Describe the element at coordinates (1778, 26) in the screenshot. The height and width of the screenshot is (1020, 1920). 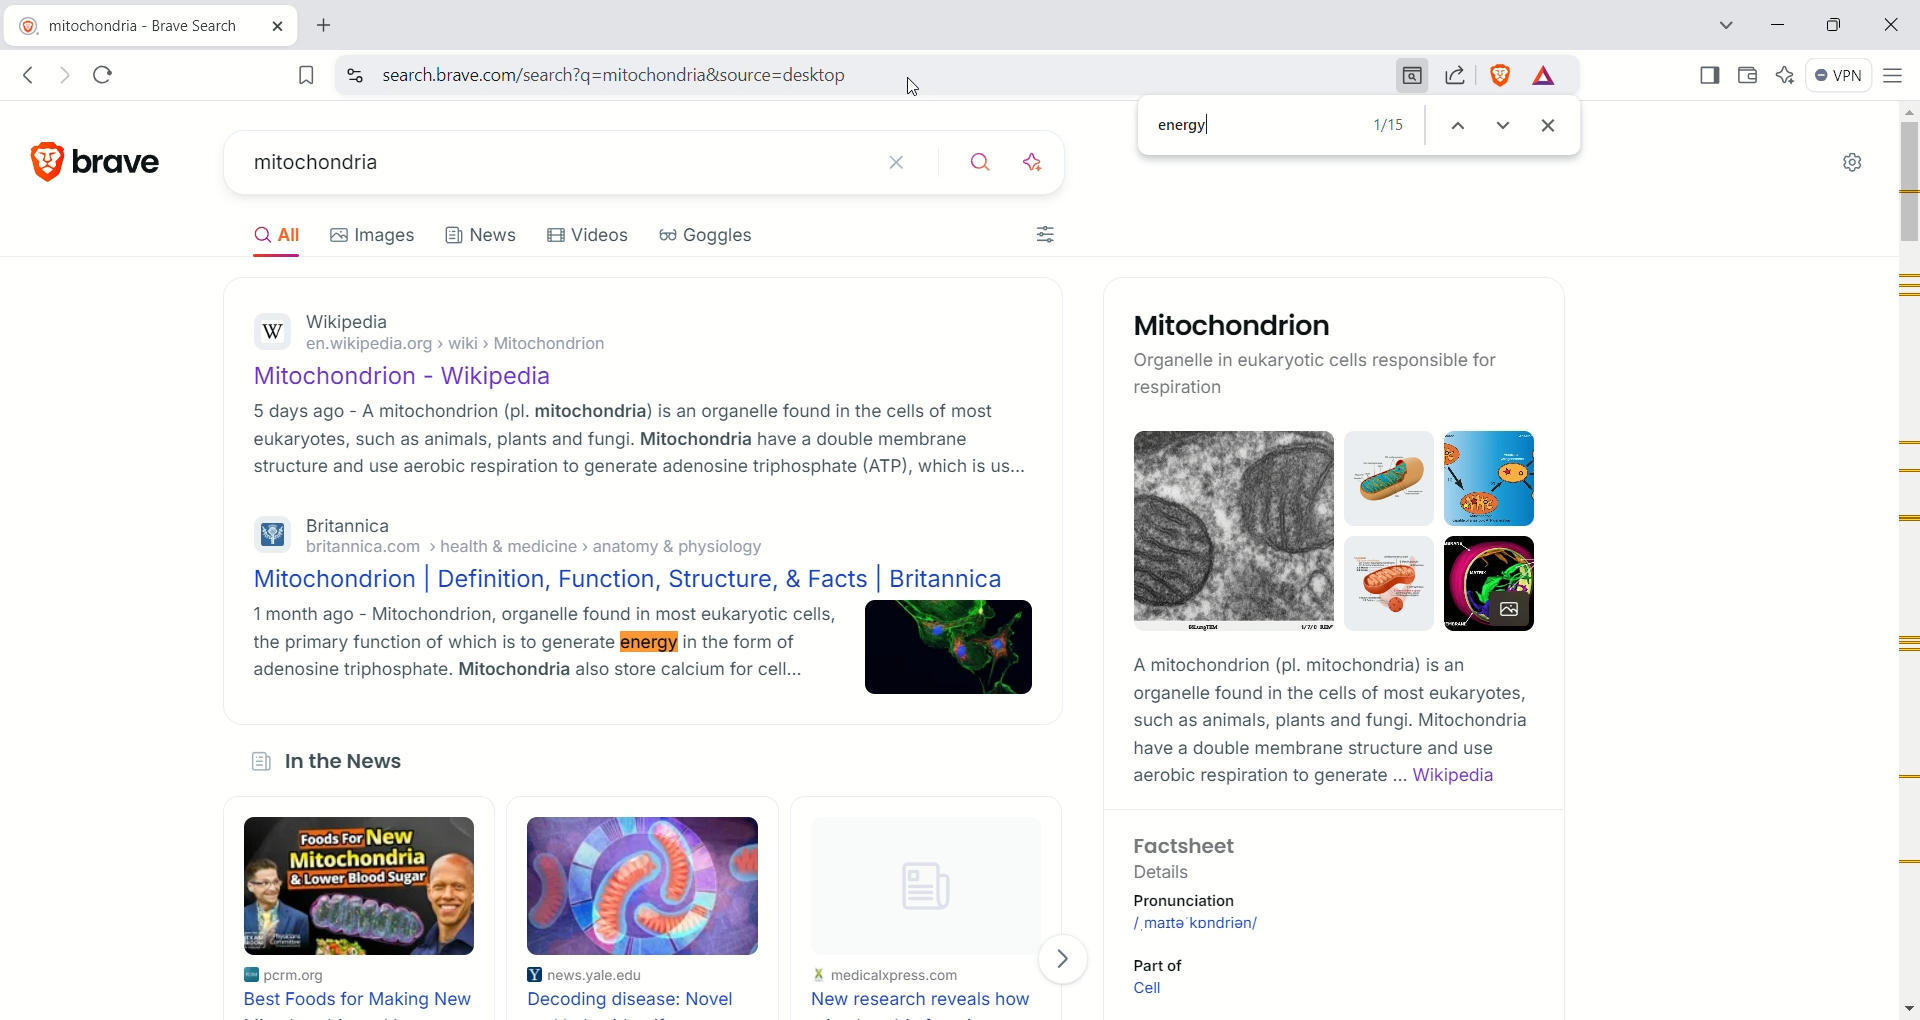
I see `minimize` at that location.